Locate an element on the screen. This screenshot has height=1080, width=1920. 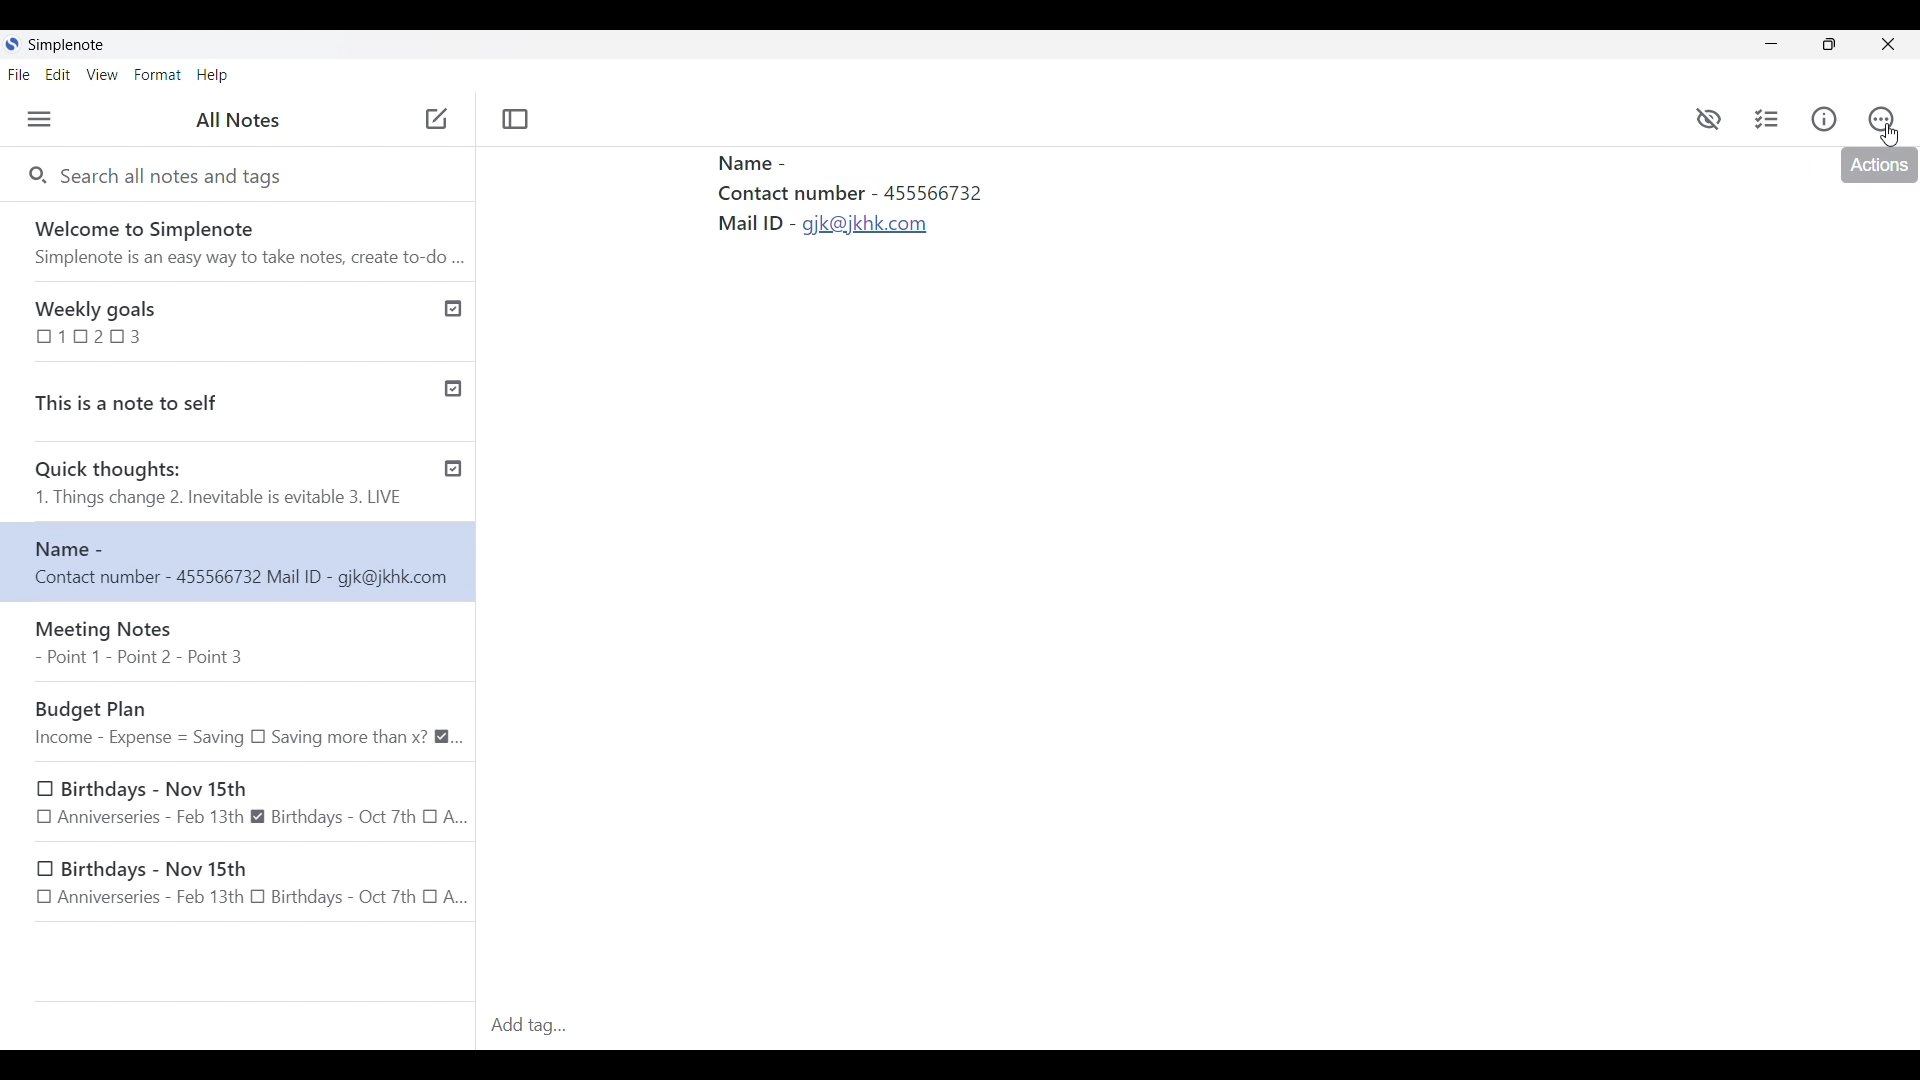
Menu is located at coordinates (39, 119).